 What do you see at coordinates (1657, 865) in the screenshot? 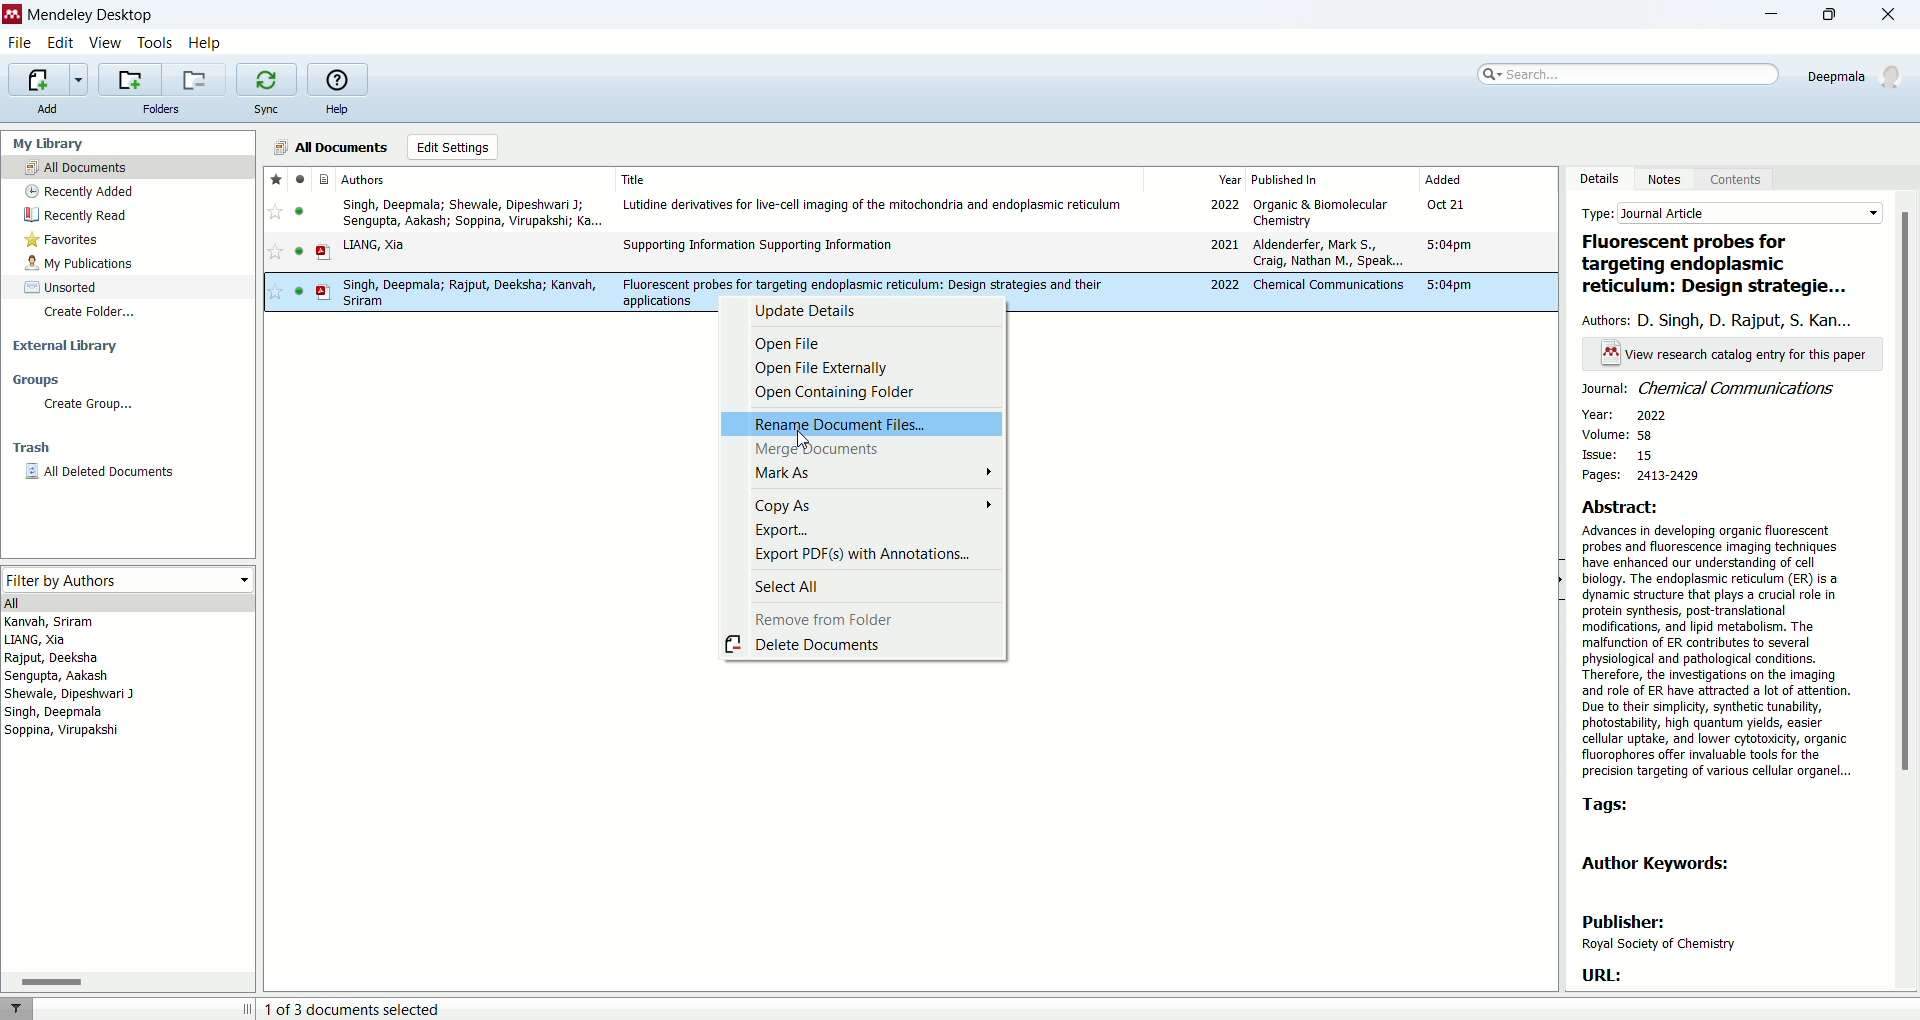
I see `author keywords` at bounding box center [1657, 865].